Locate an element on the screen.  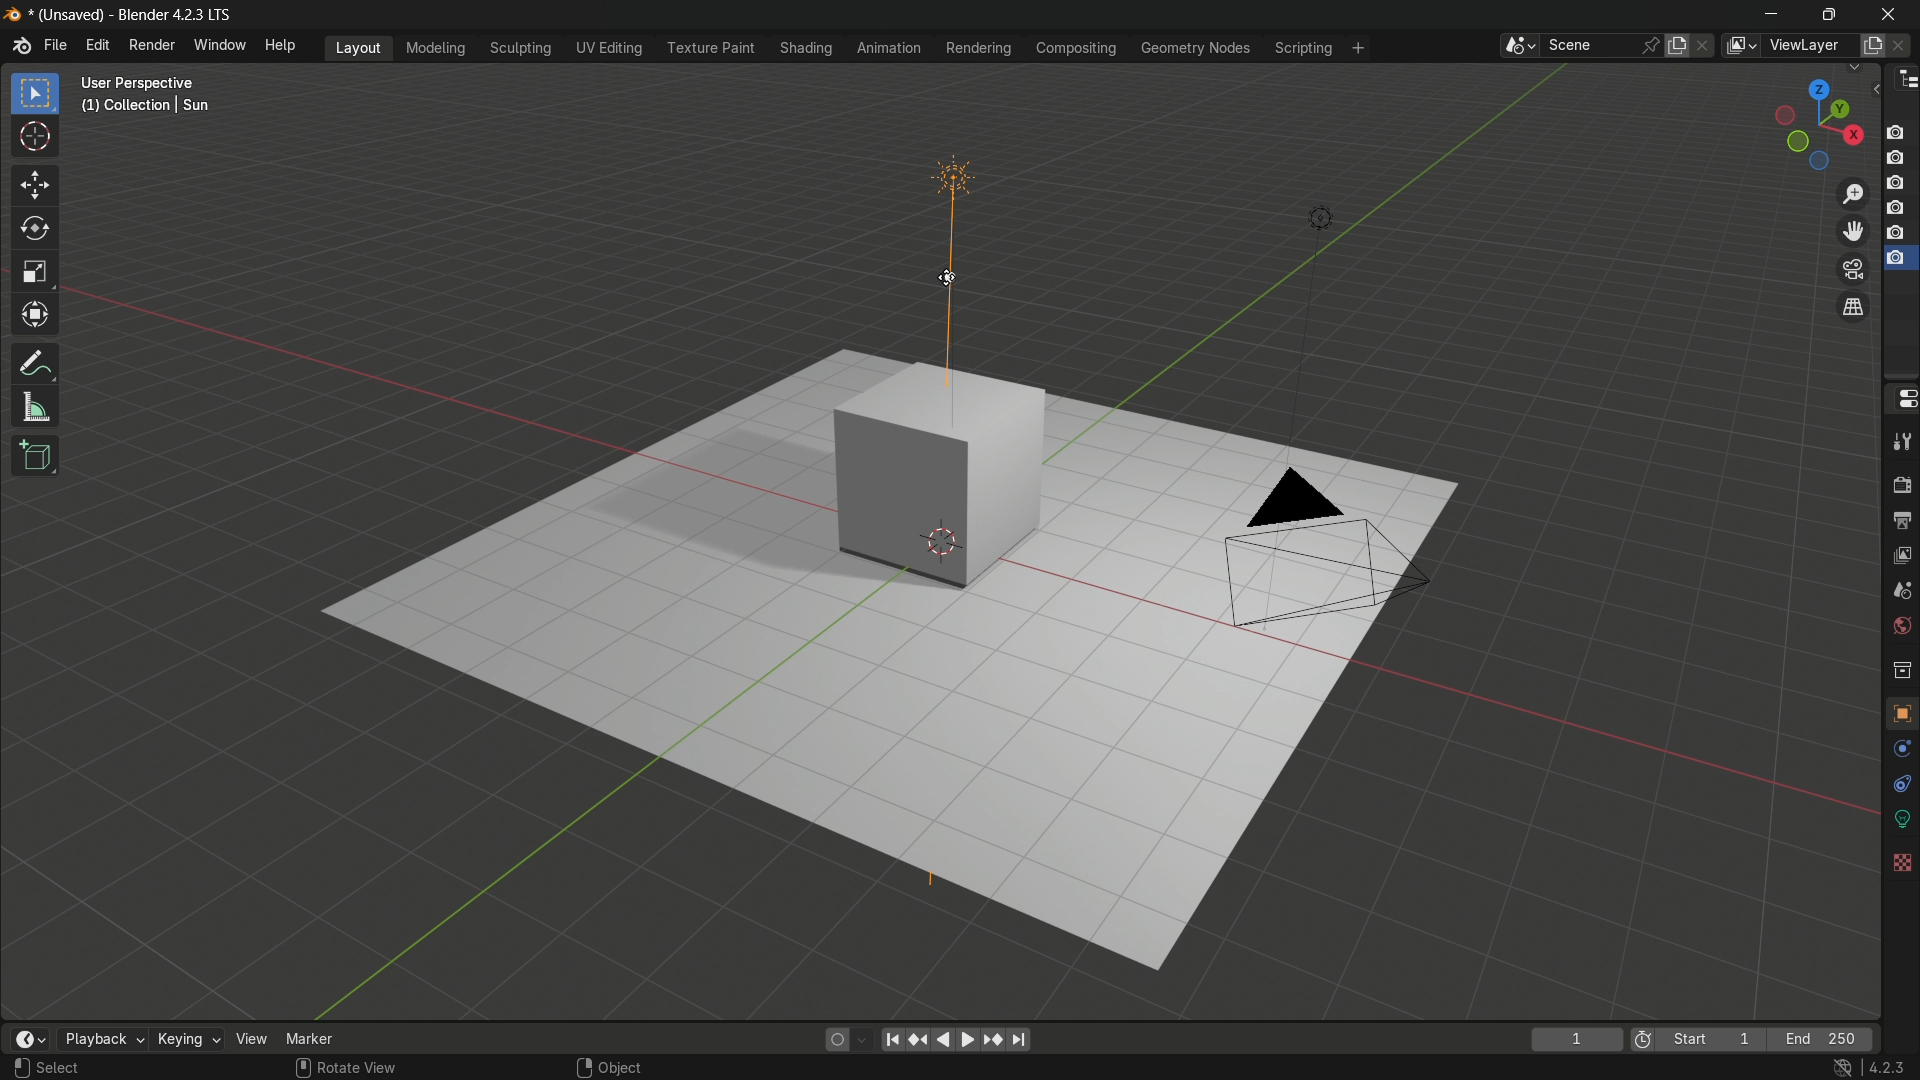
move the view is located at coordinates (1853, 230).